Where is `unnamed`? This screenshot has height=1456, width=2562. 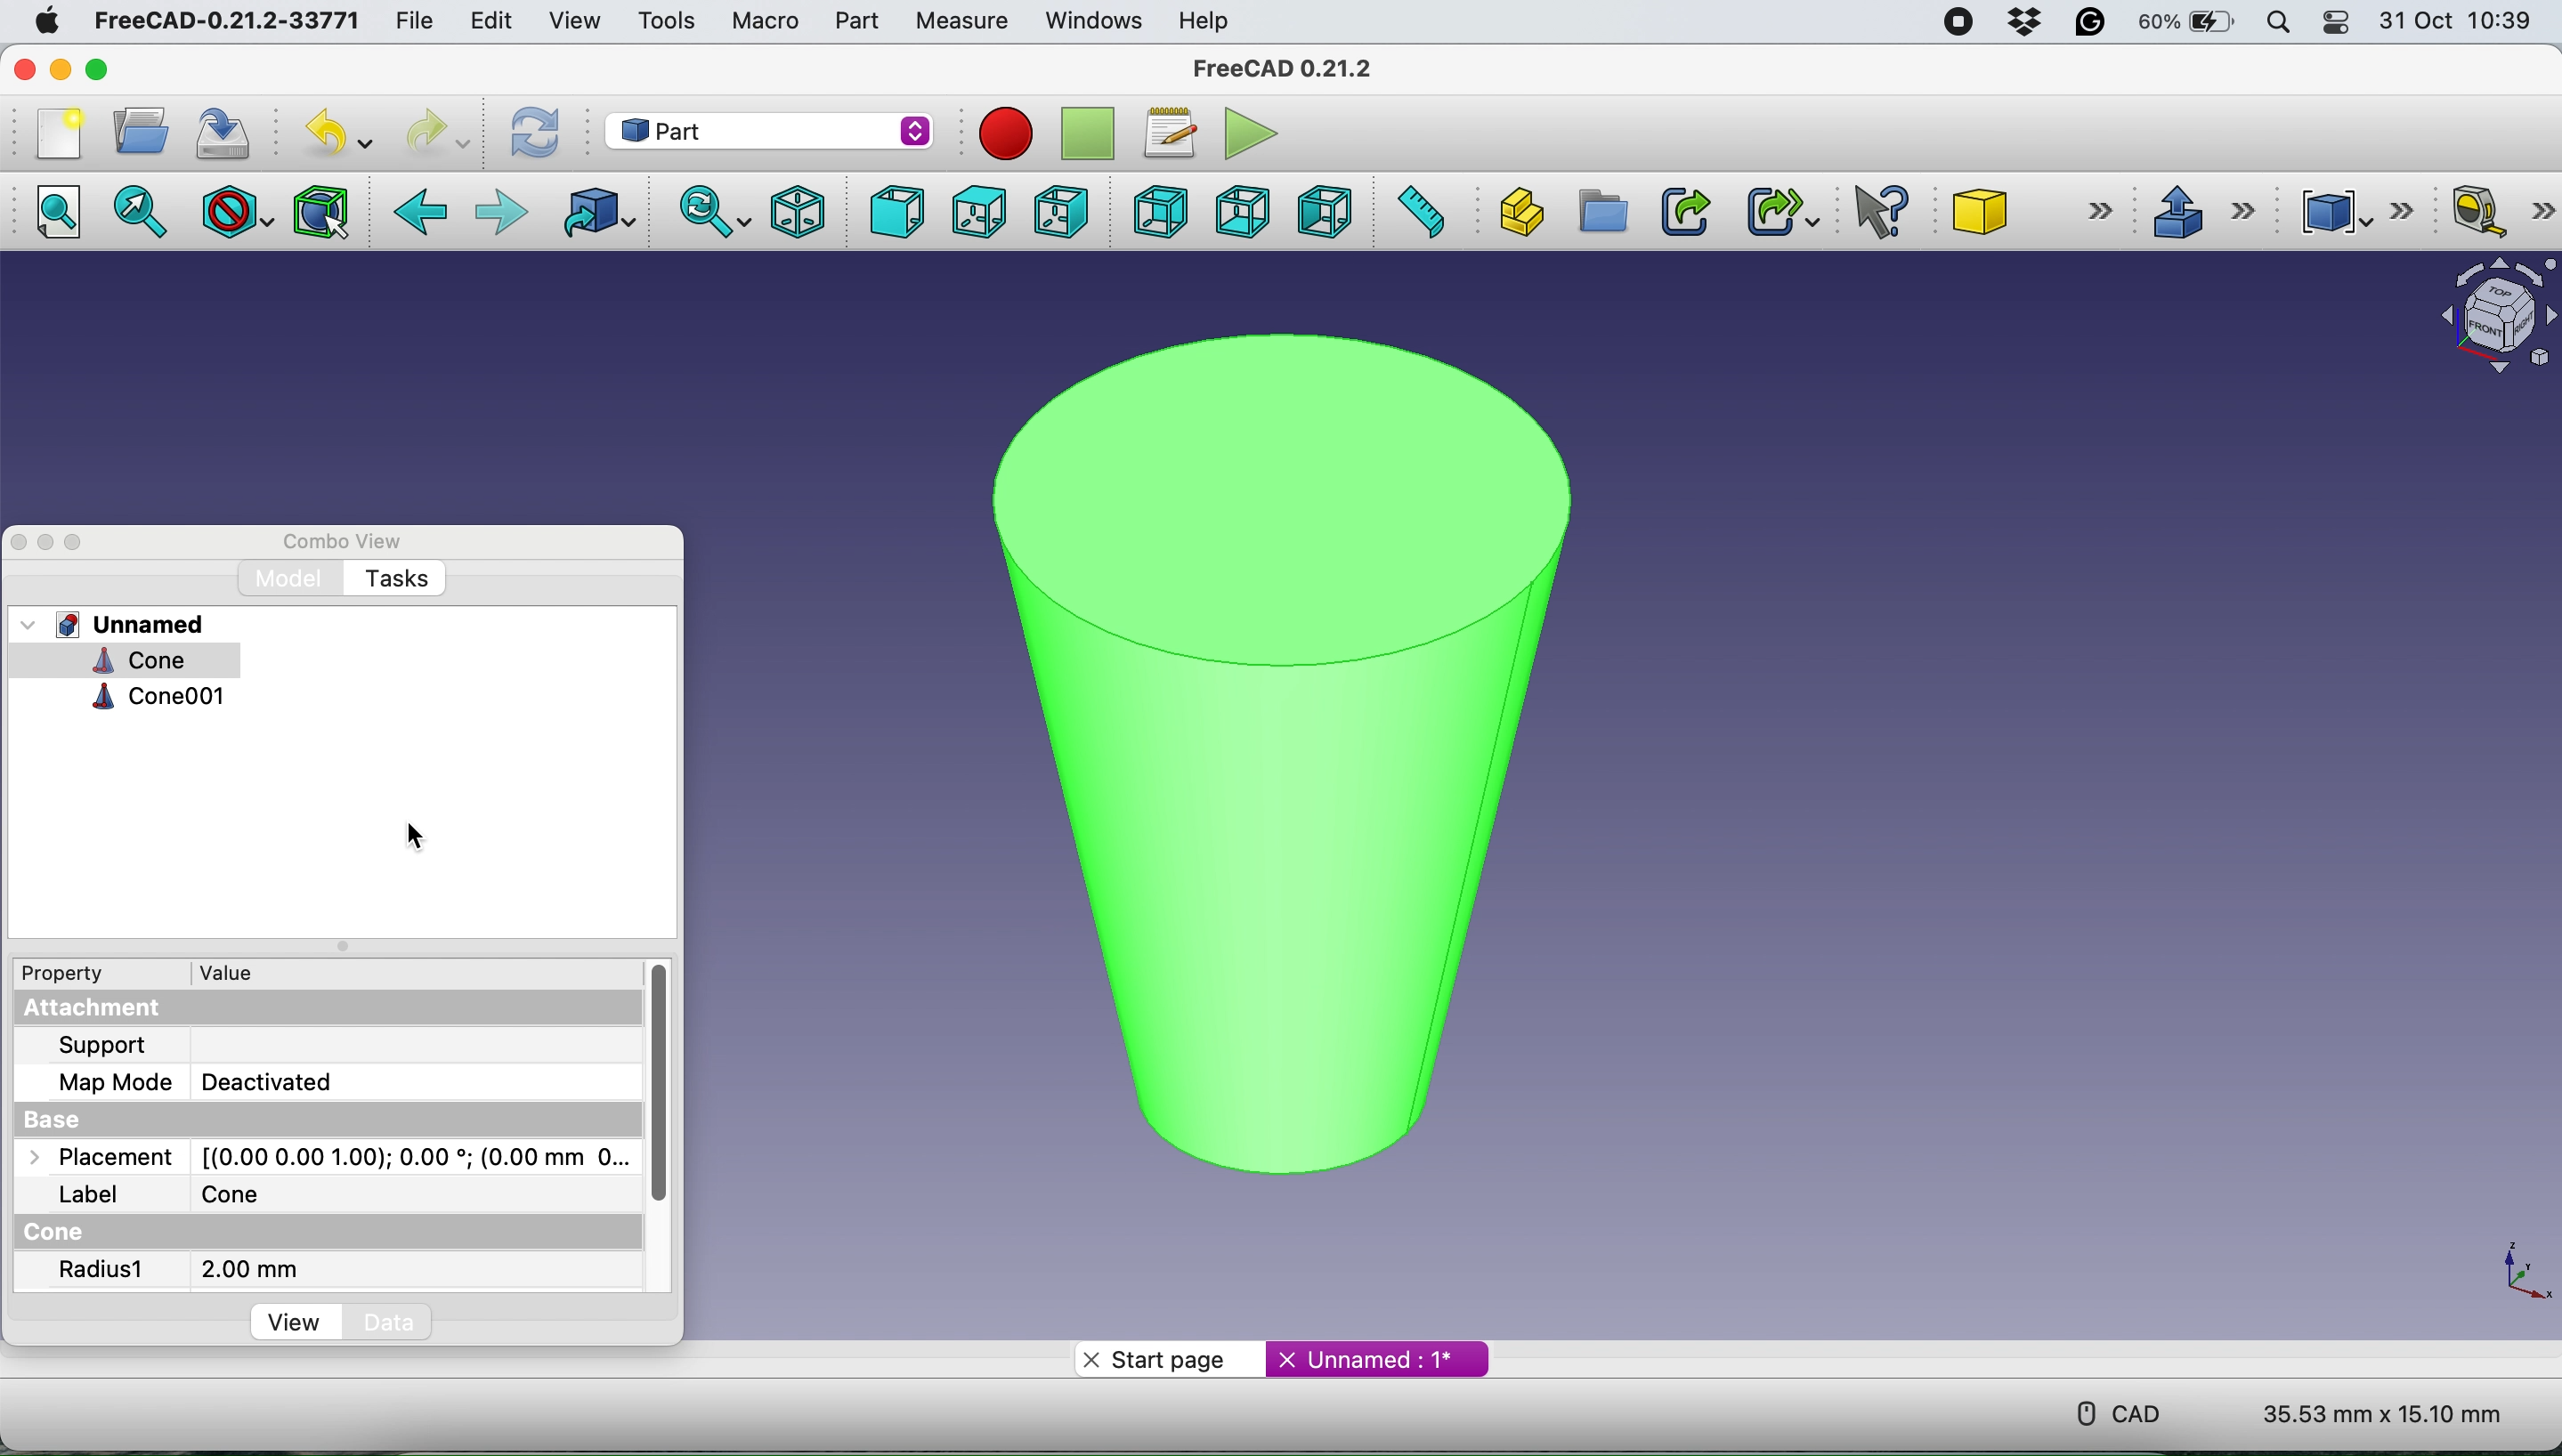 unnamed is located at coordinates (120, 624).